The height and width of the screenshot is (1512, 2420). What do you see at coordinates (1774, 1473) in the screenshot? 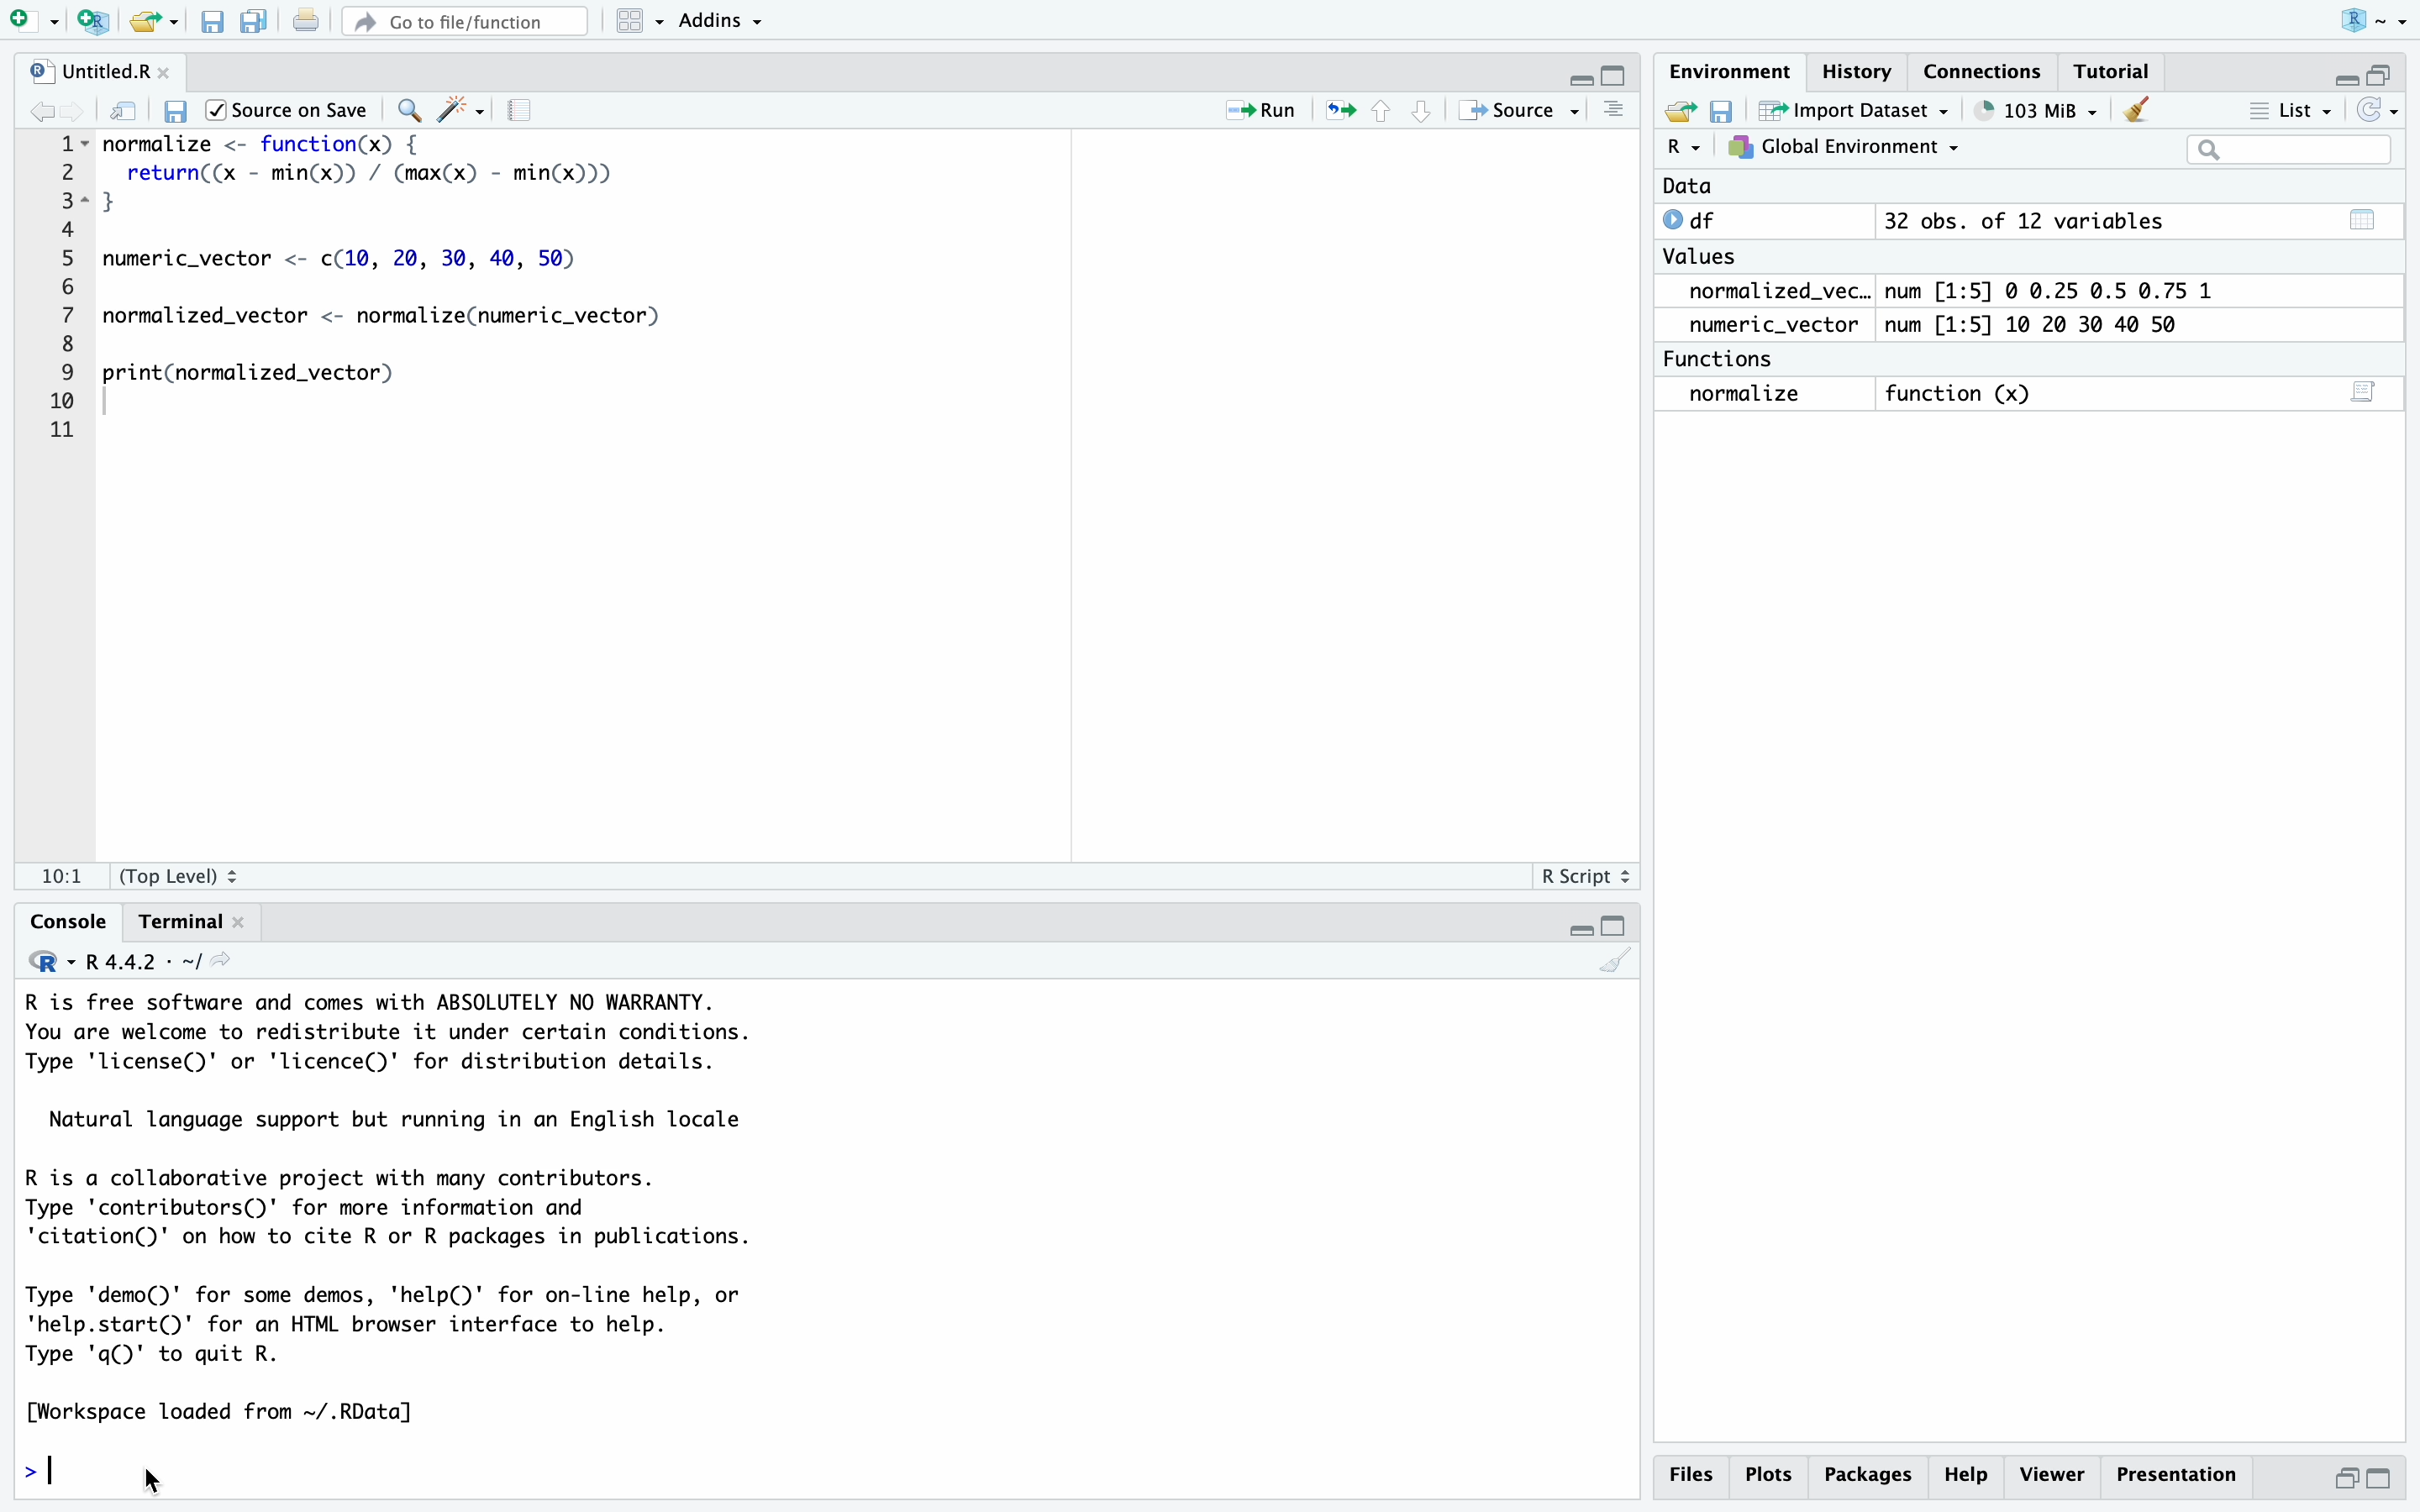
I see `Plots` at bounding box center [1774, 1473].